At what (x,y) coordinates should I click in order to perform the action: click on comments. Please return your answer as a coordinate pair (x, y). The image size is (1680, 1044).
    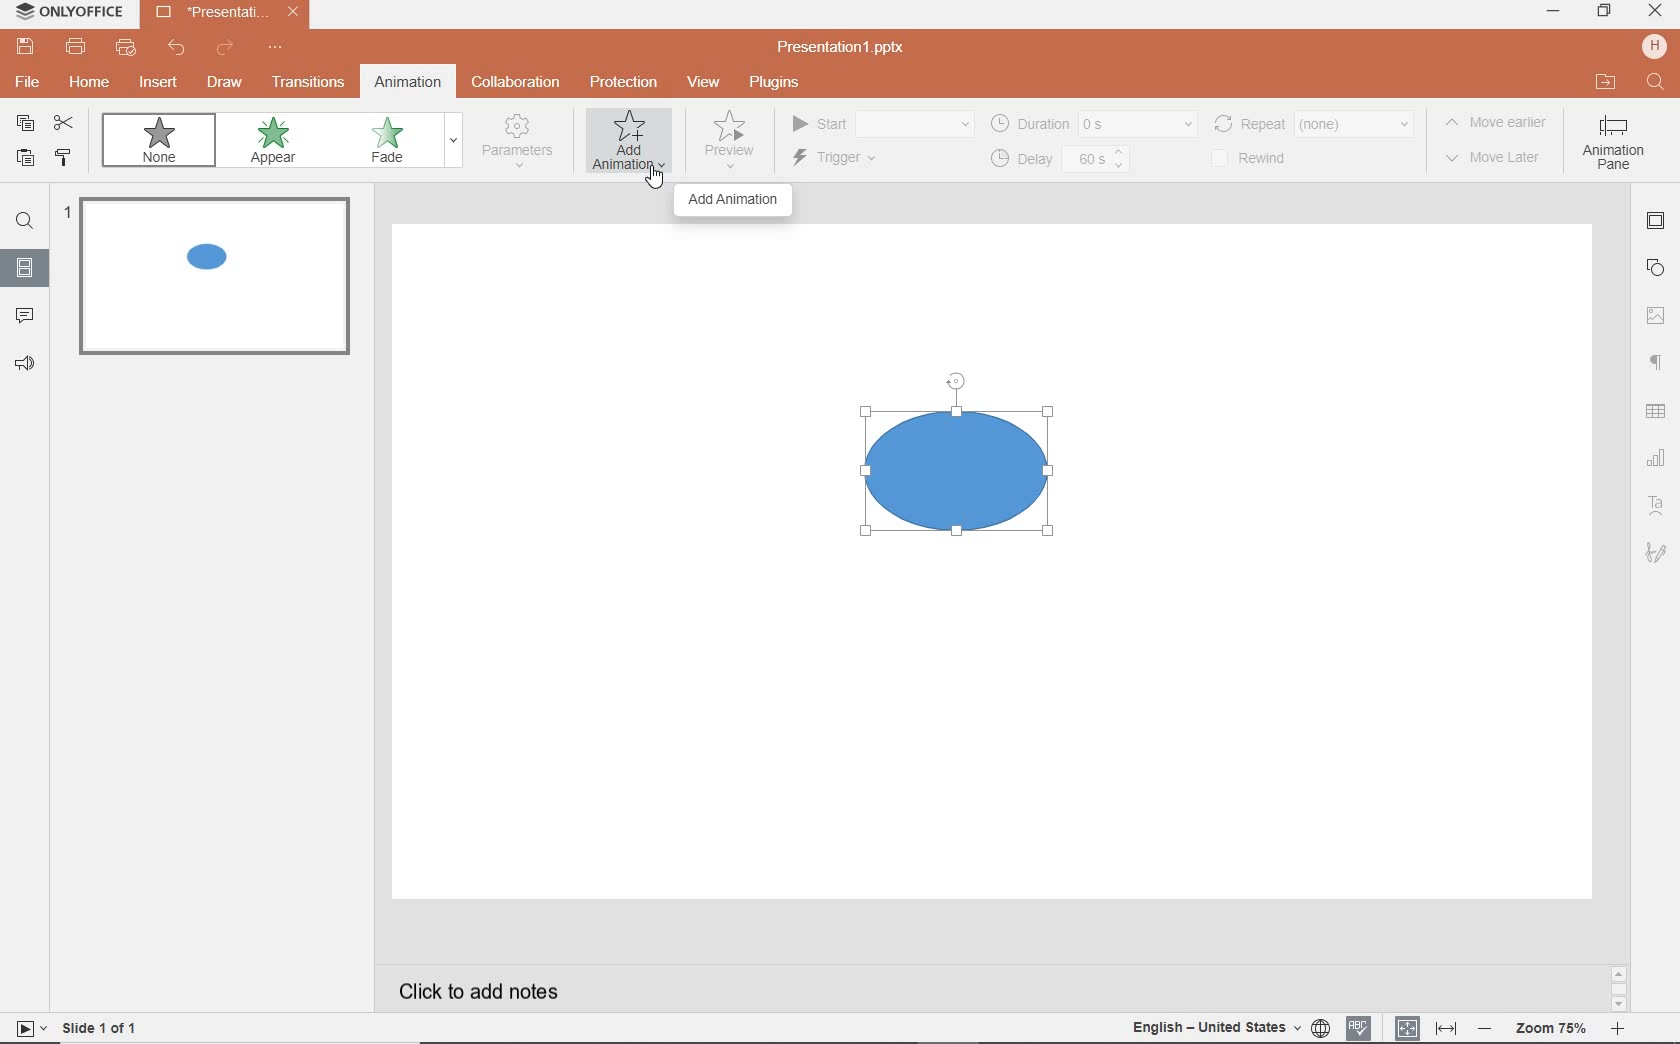
    Looking at the image, I should click on (26, 316).